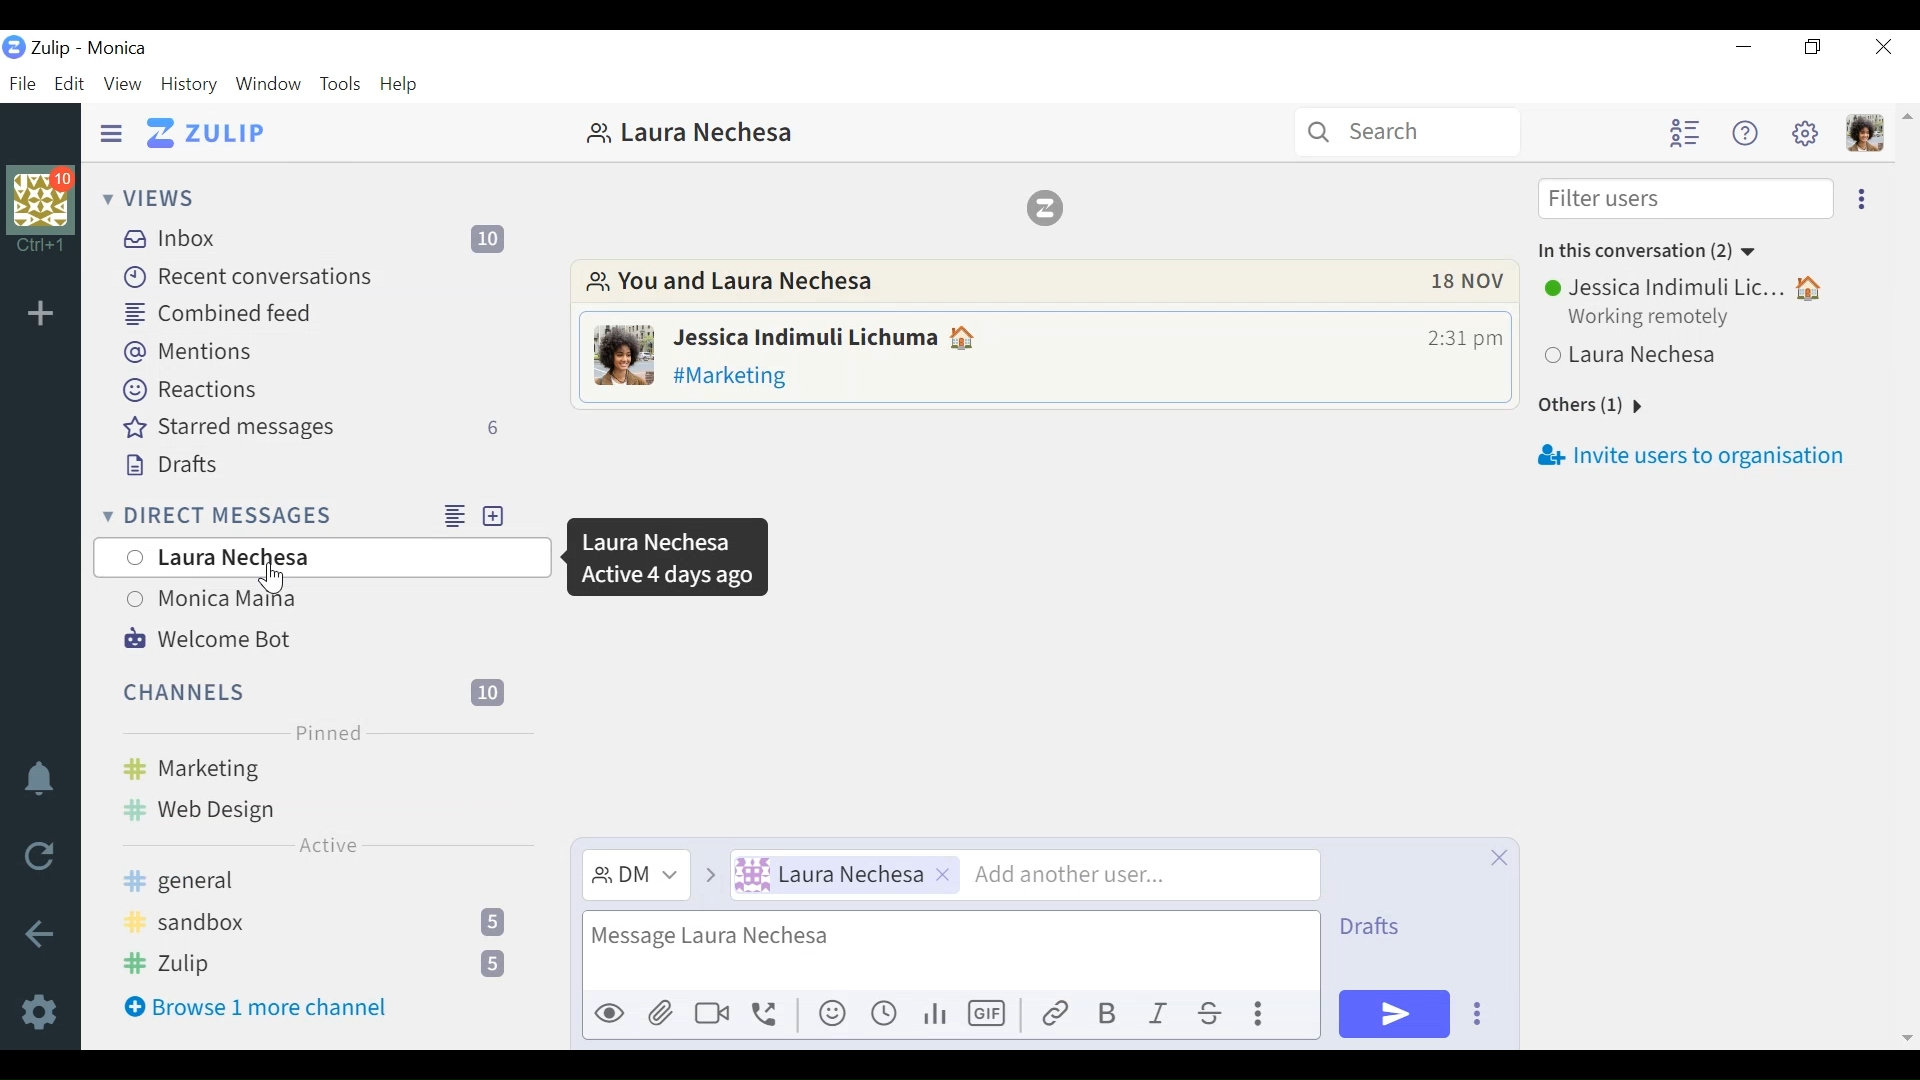 The height and width of the screenshot is (1080, 1920). What do you see at coordinates (770, 1014) in the screenshot?
I see `Add voice call` at bounding box center [770, 1014].